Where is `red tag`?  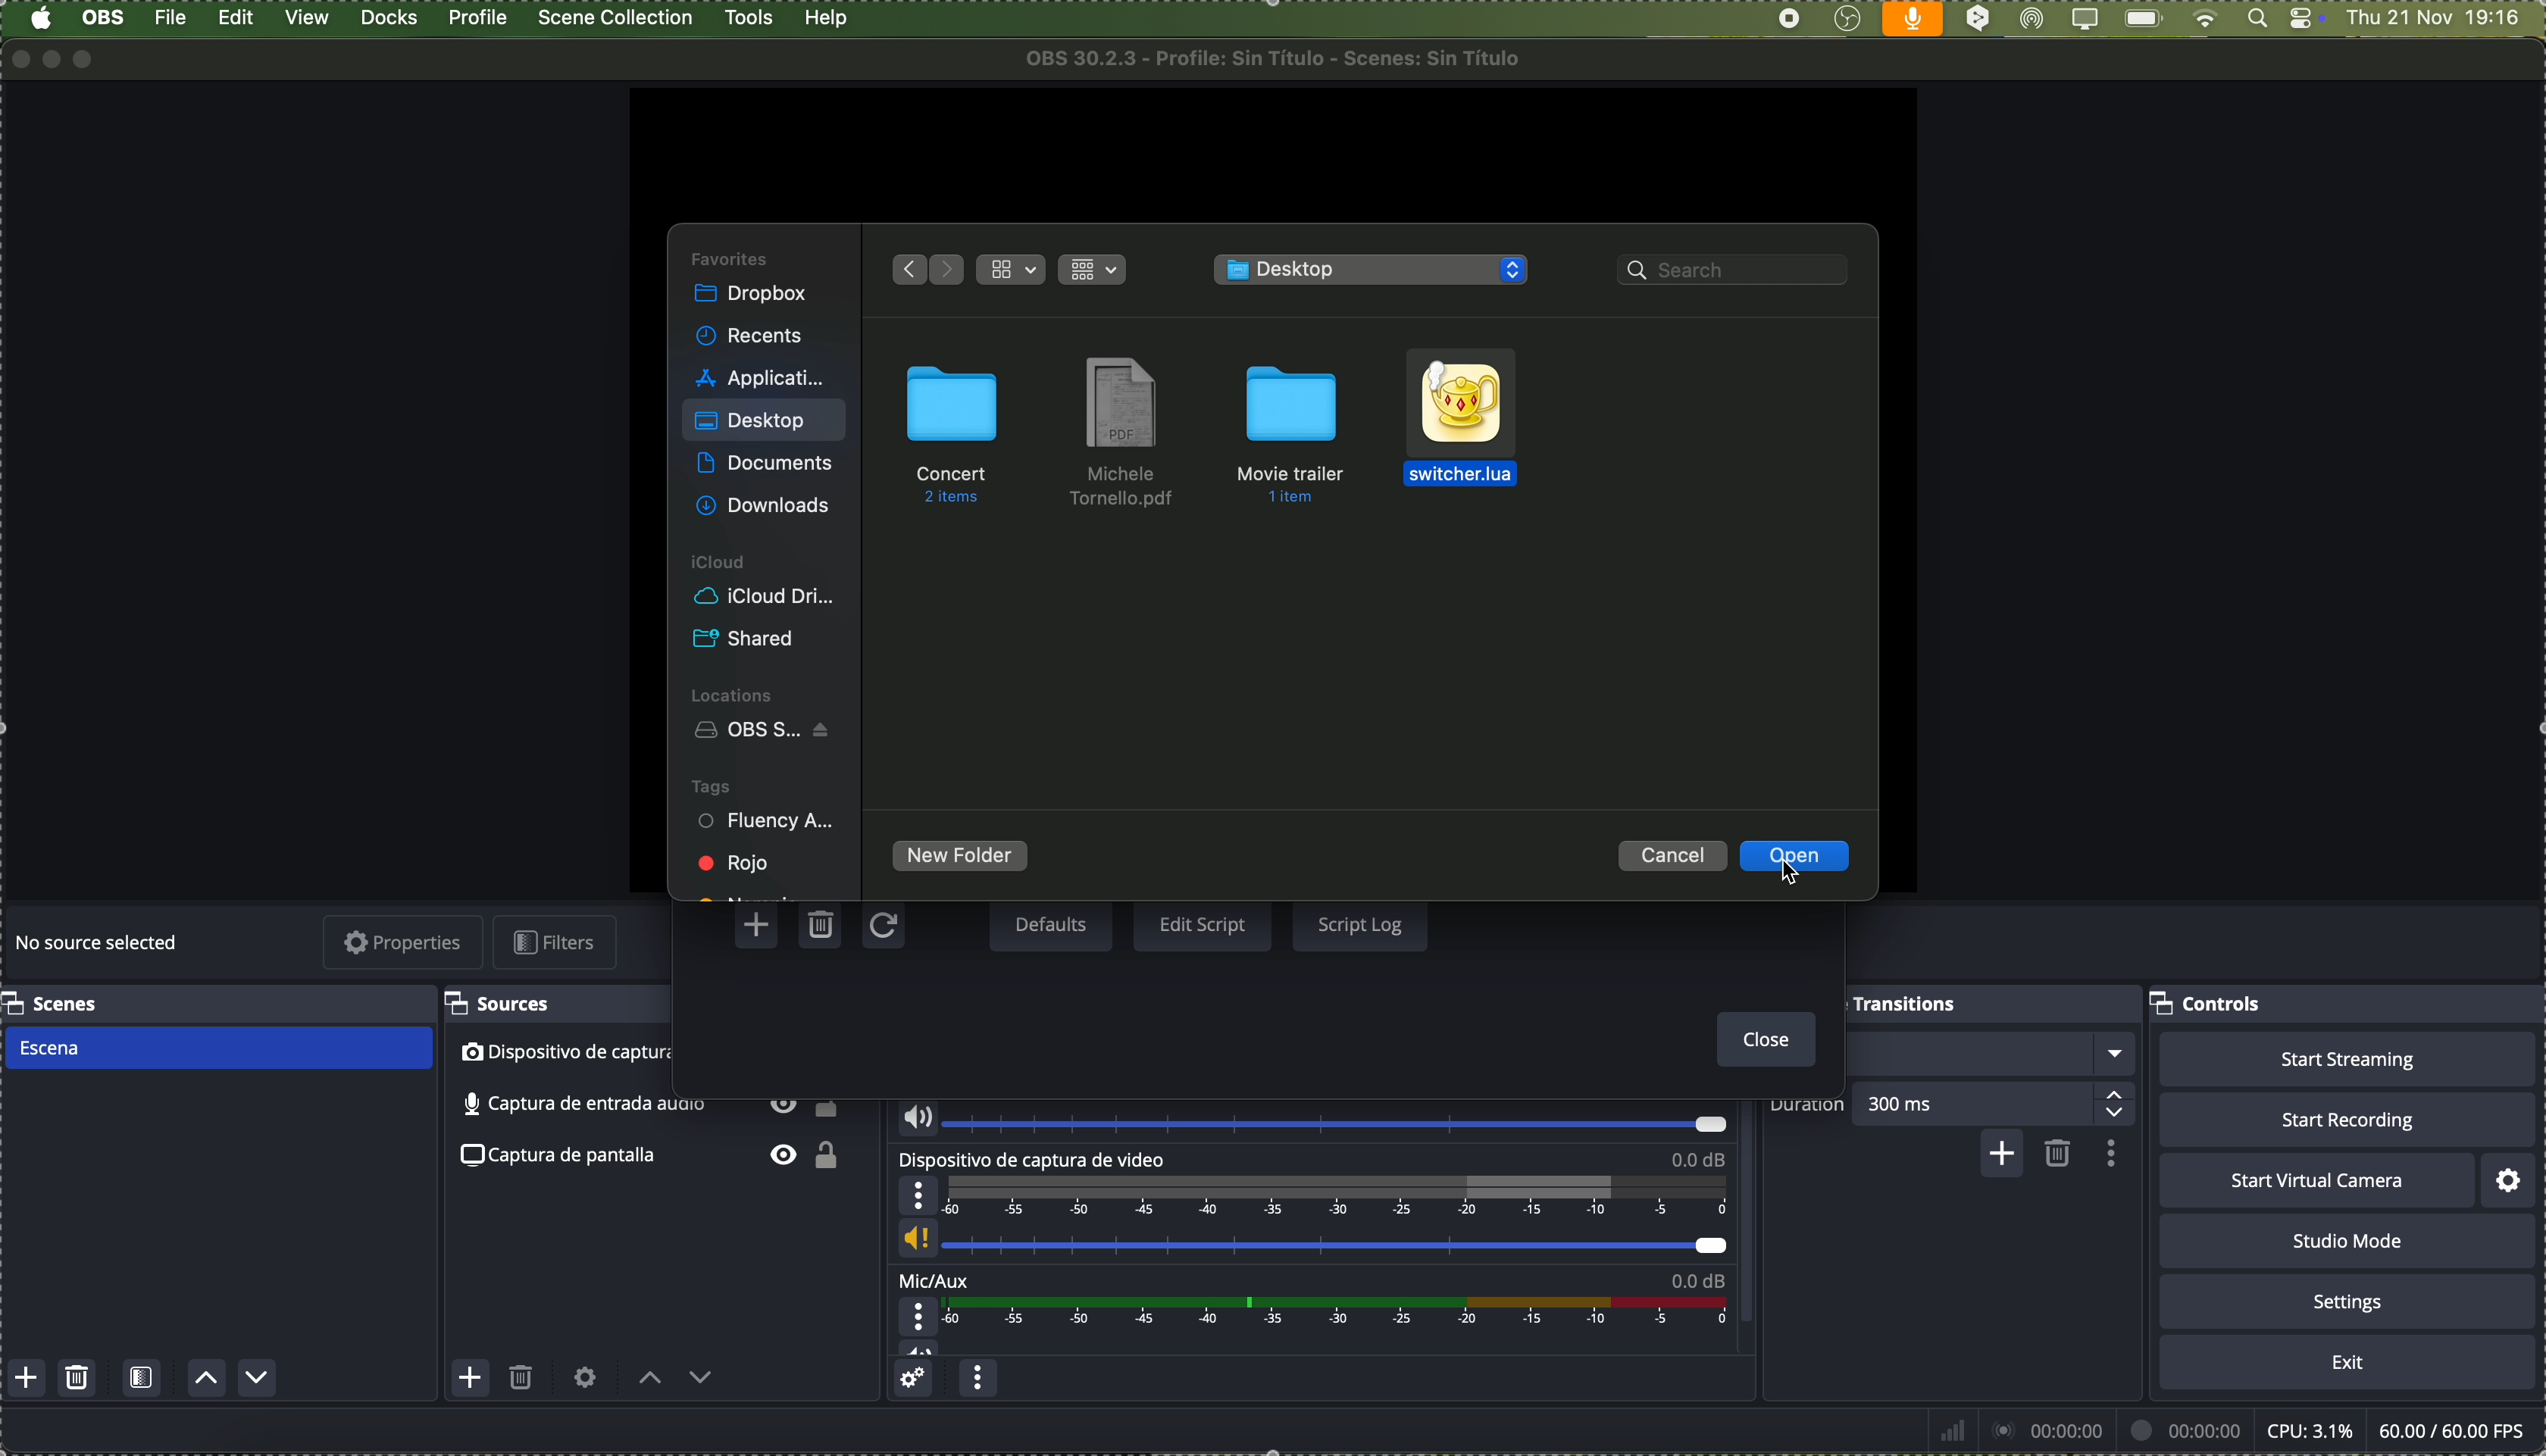 red tag is located at coordinates (737, 862).